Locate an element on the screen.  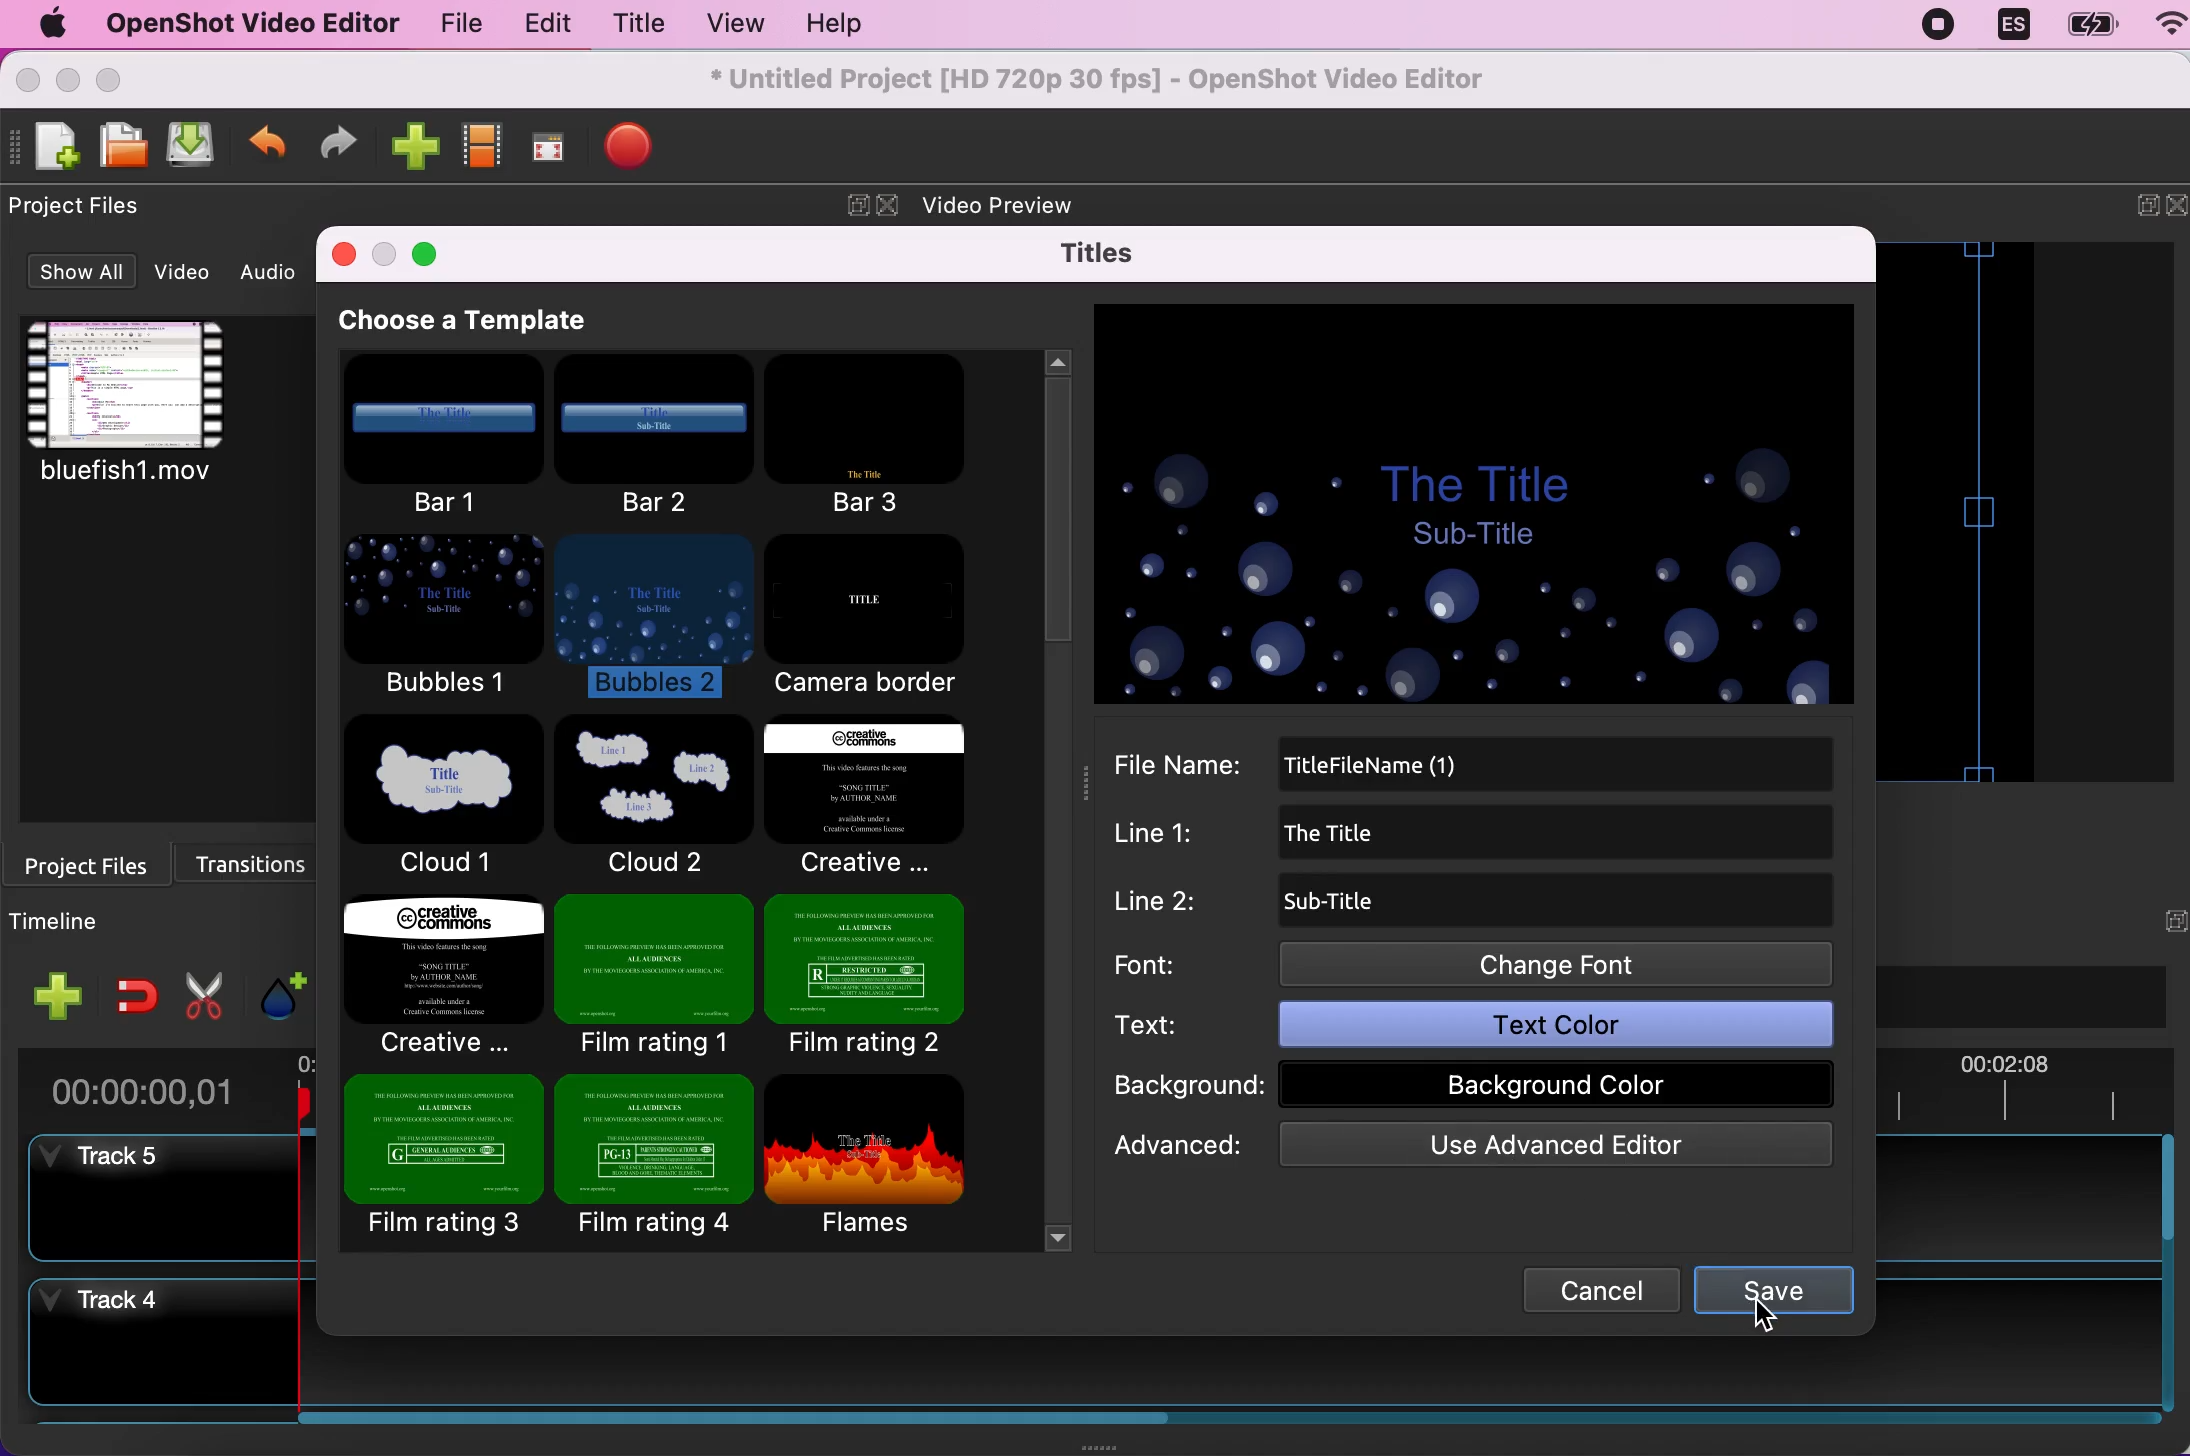
expand/hide is located at coordinates (851, 207).